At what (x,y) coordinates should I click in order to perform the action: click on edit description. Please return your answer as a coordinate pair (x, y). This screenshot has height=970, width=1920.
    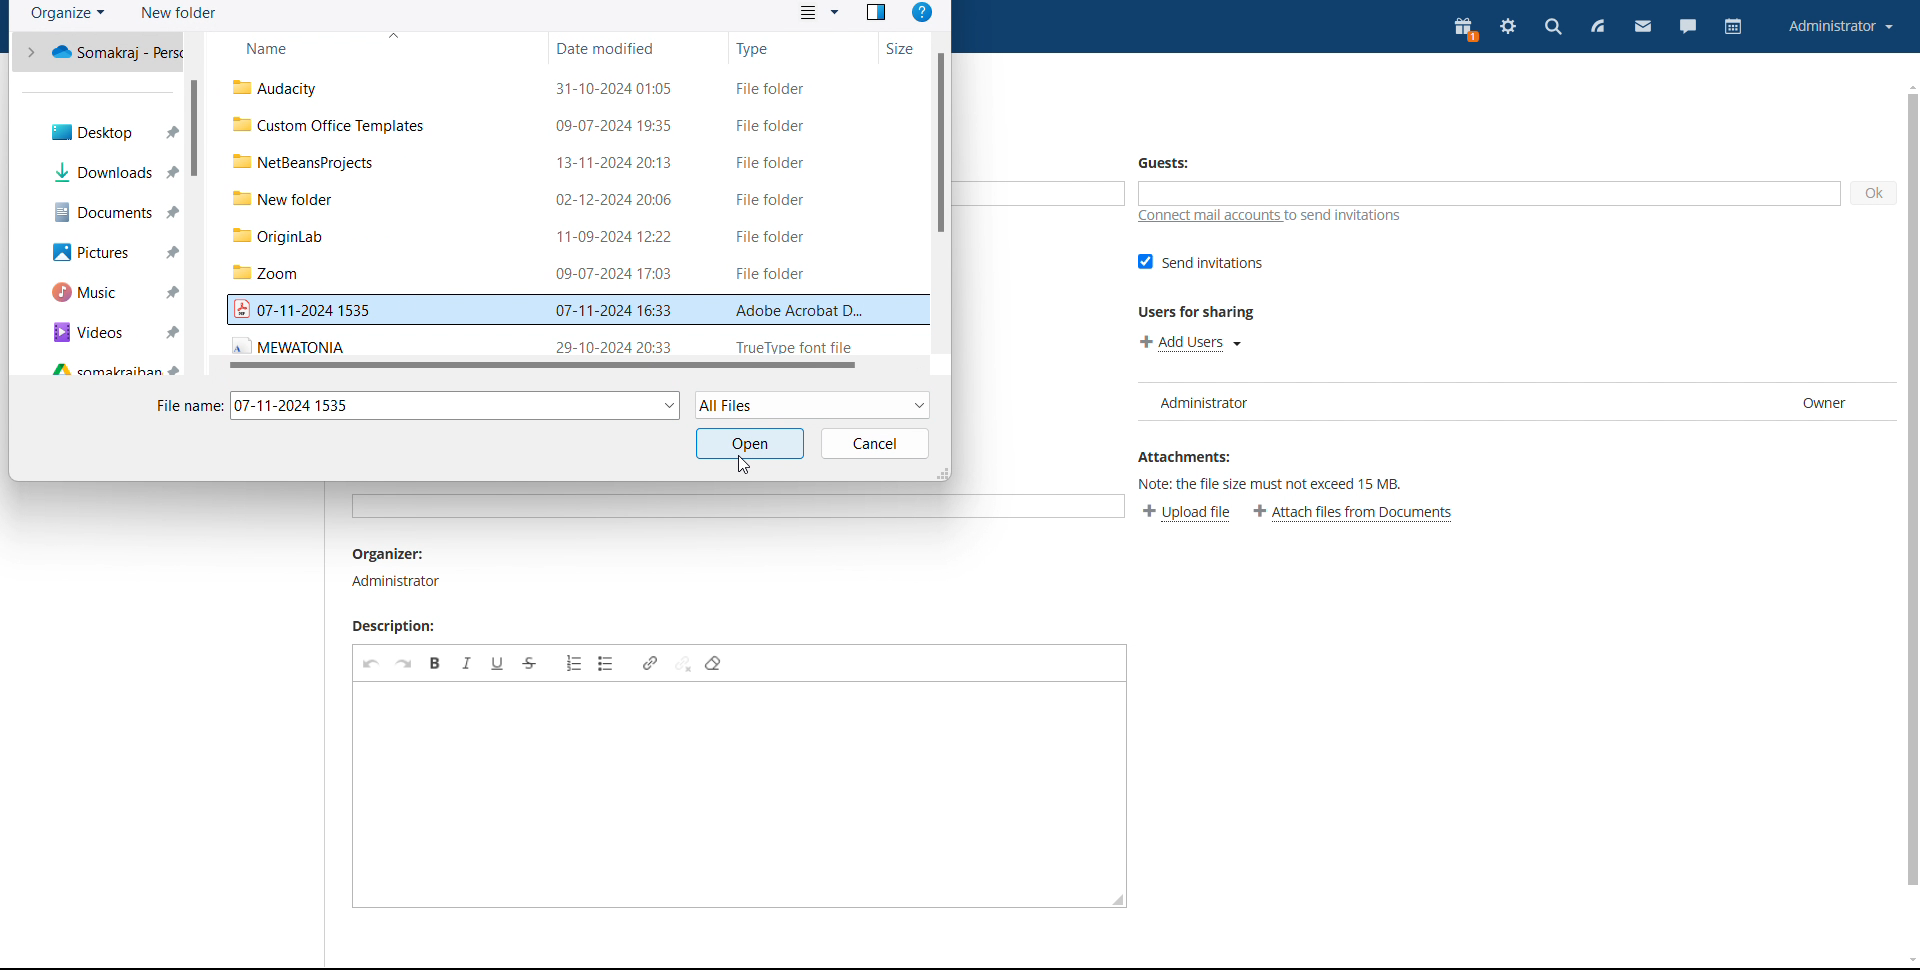
    Looking at the image, I should click on (729, 795).